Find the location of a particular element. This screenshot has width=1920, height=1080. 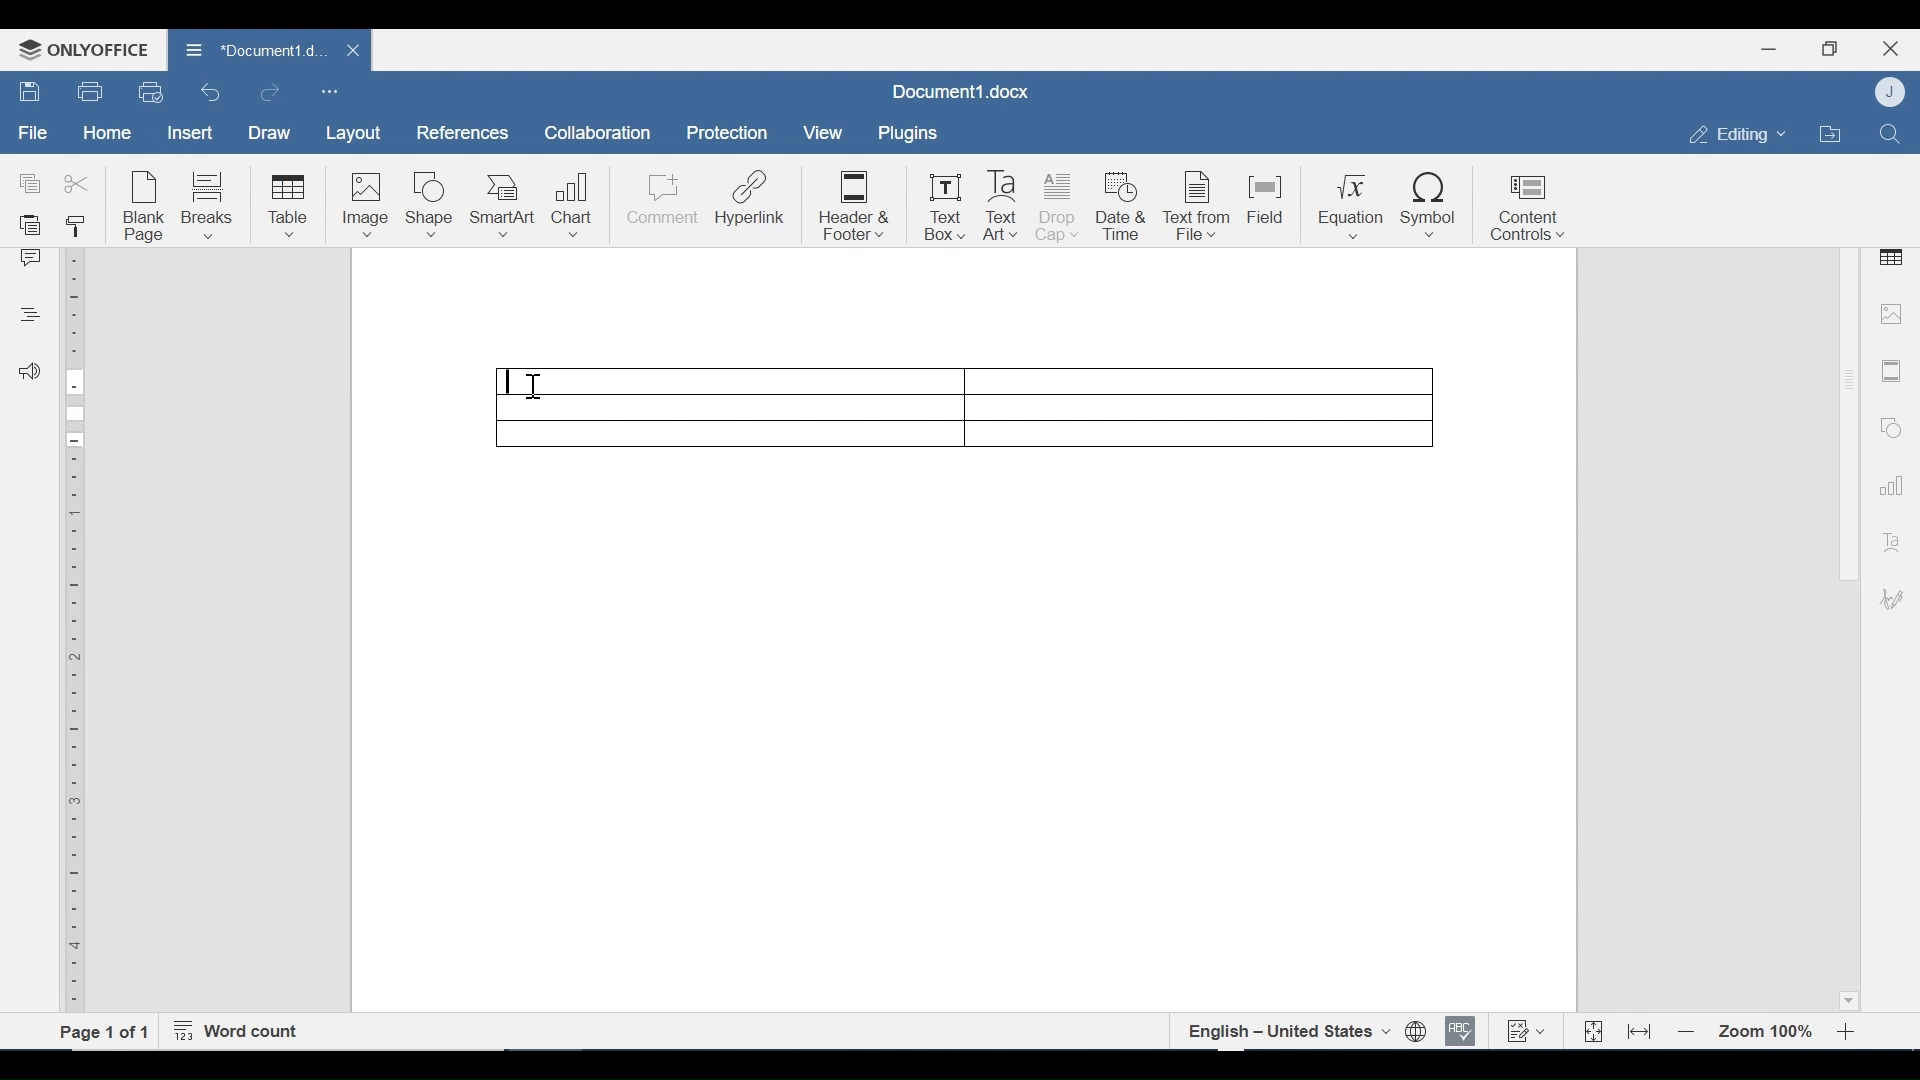

Zoom 100% is located at coordinates (1767, 1032).